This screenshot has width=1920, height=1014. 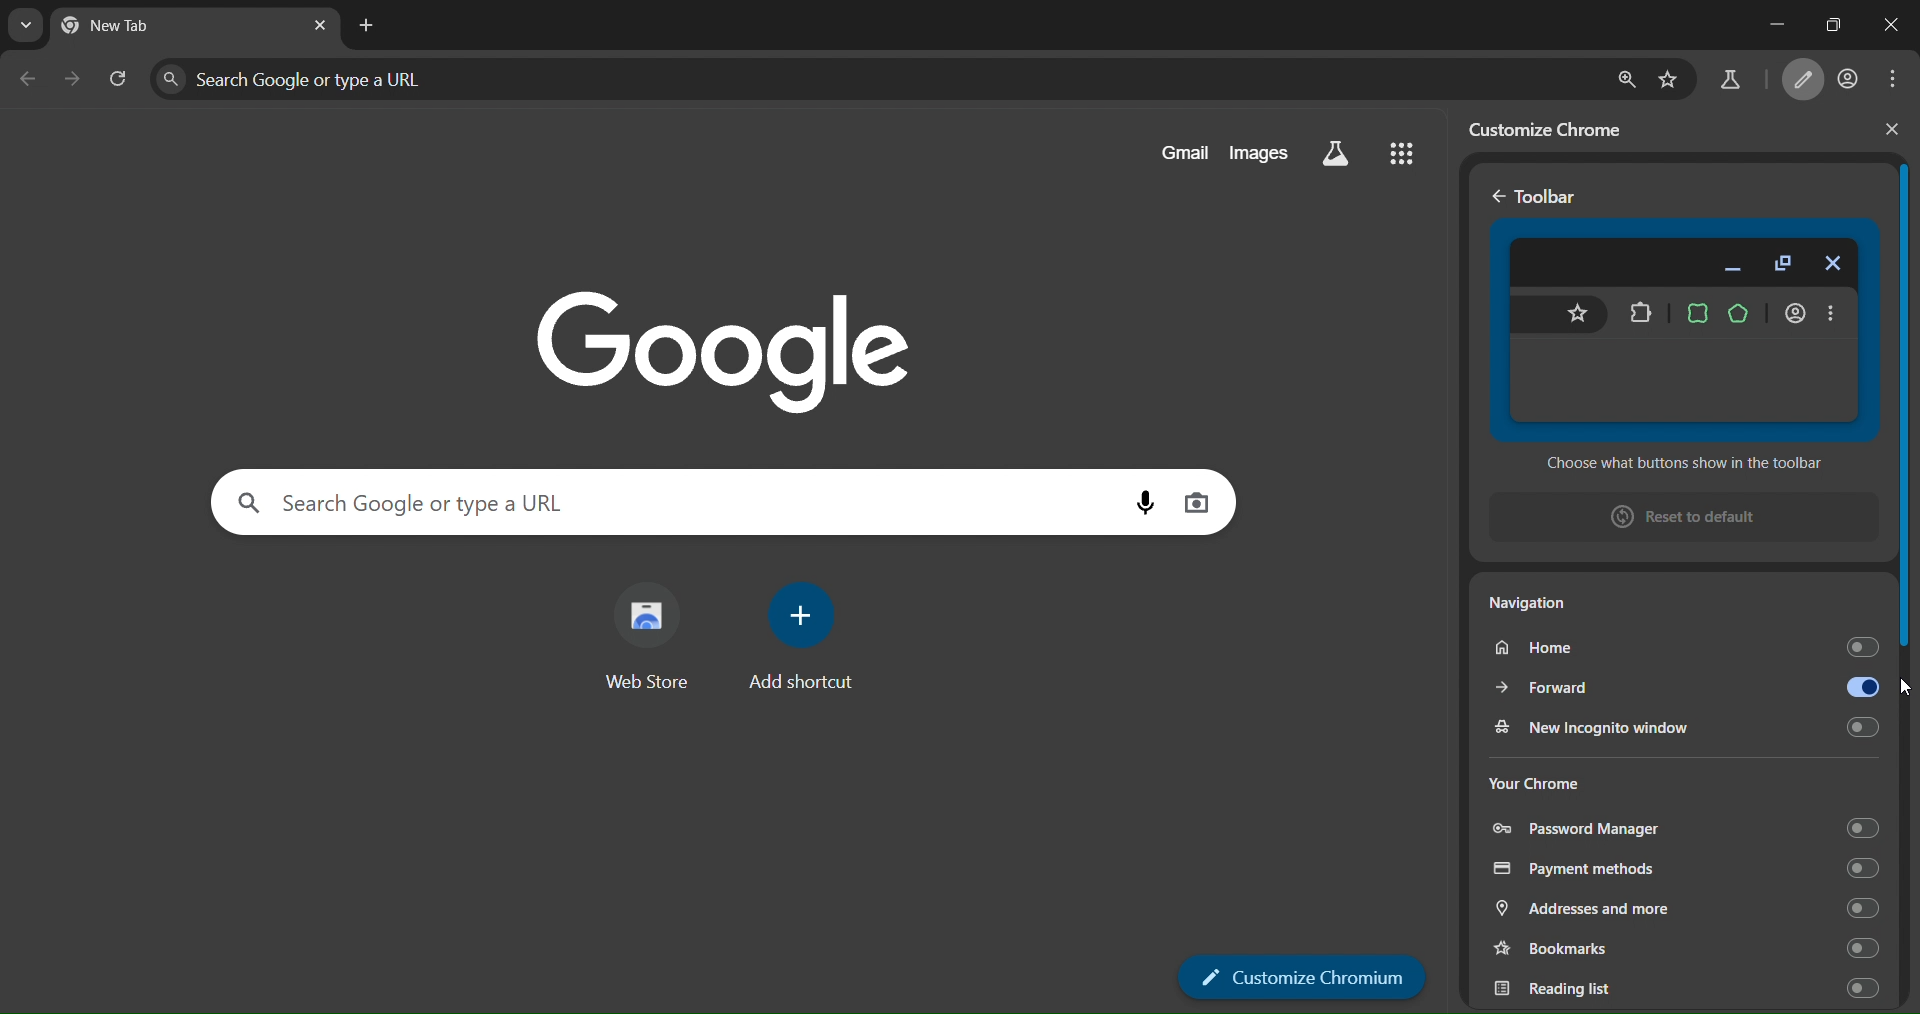 What do you see at coordinates (1804, 79) in the screenshot?
I see `customize chromium` at bounding box center [1804, 79].